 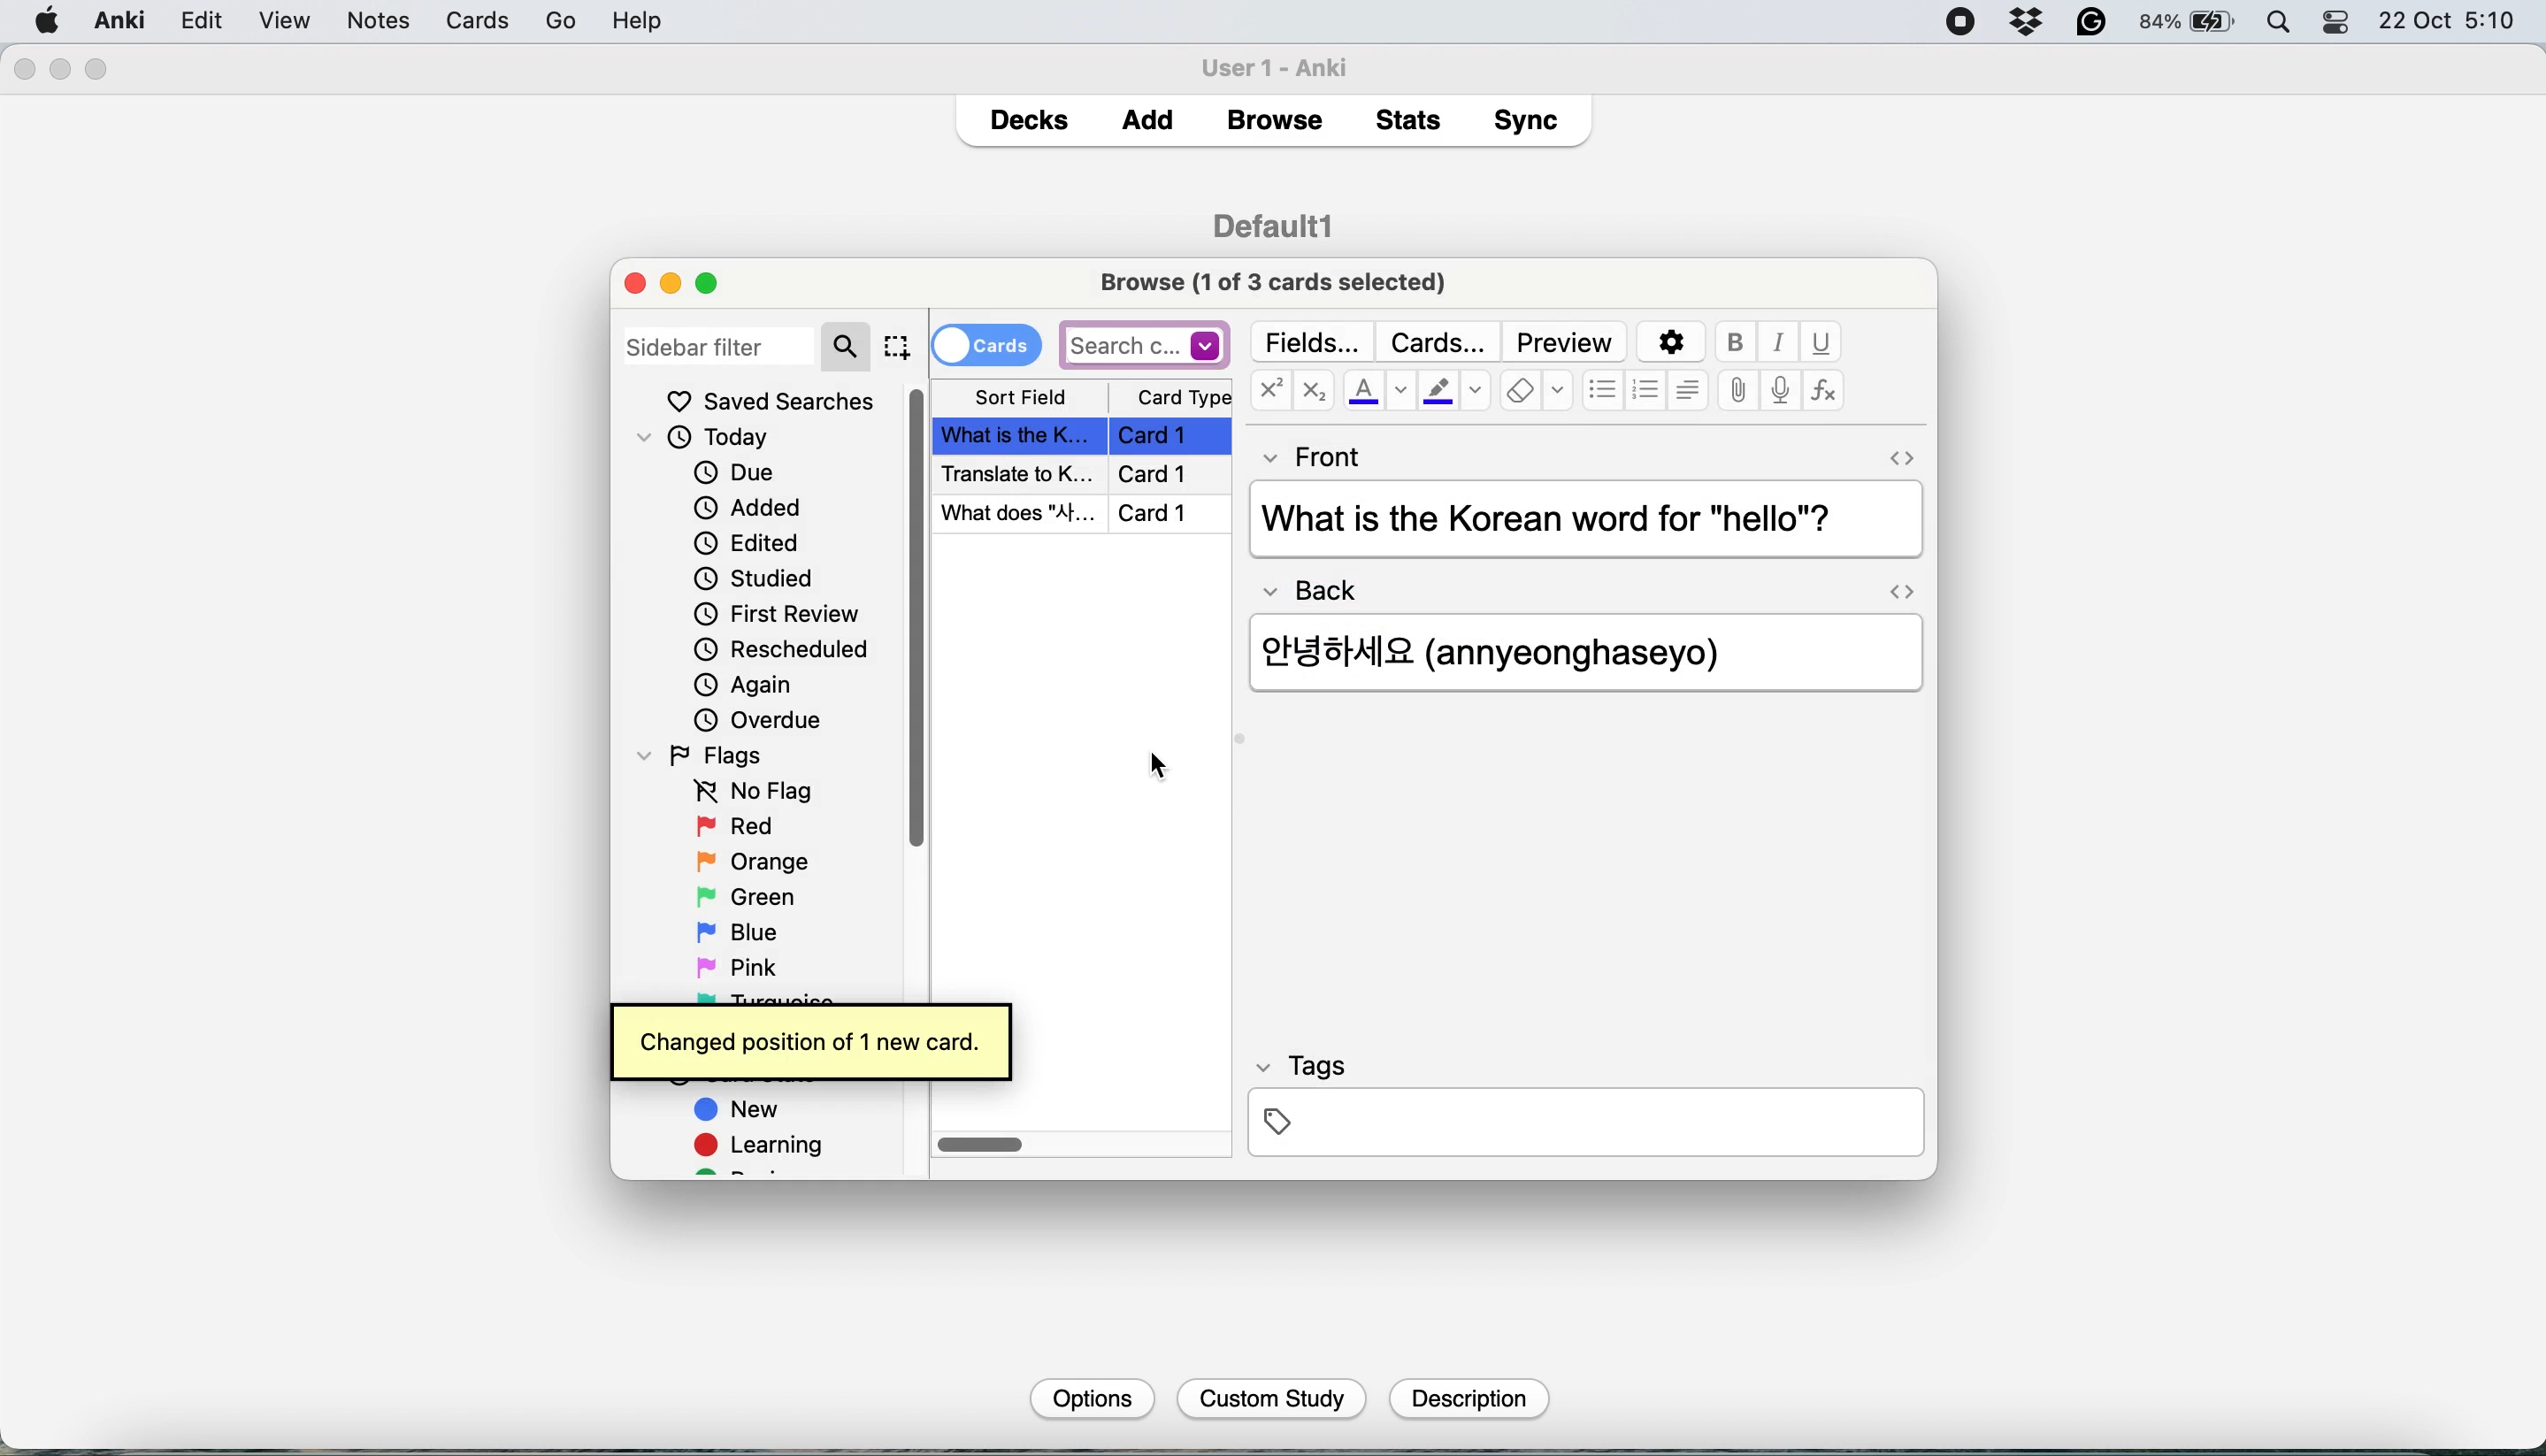 I want to click on studied, so click(x=756, y=577).